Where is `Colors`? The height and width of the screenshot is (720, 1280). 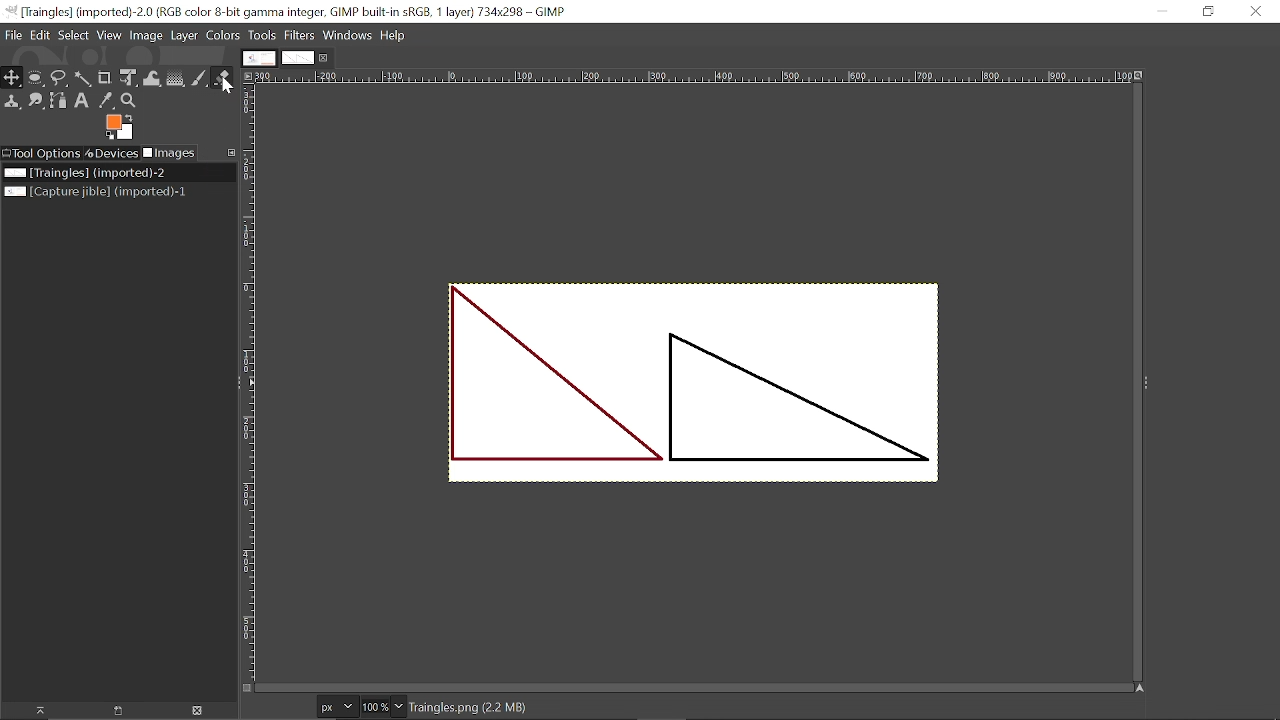 Colors is located at coordinates (223, 37).